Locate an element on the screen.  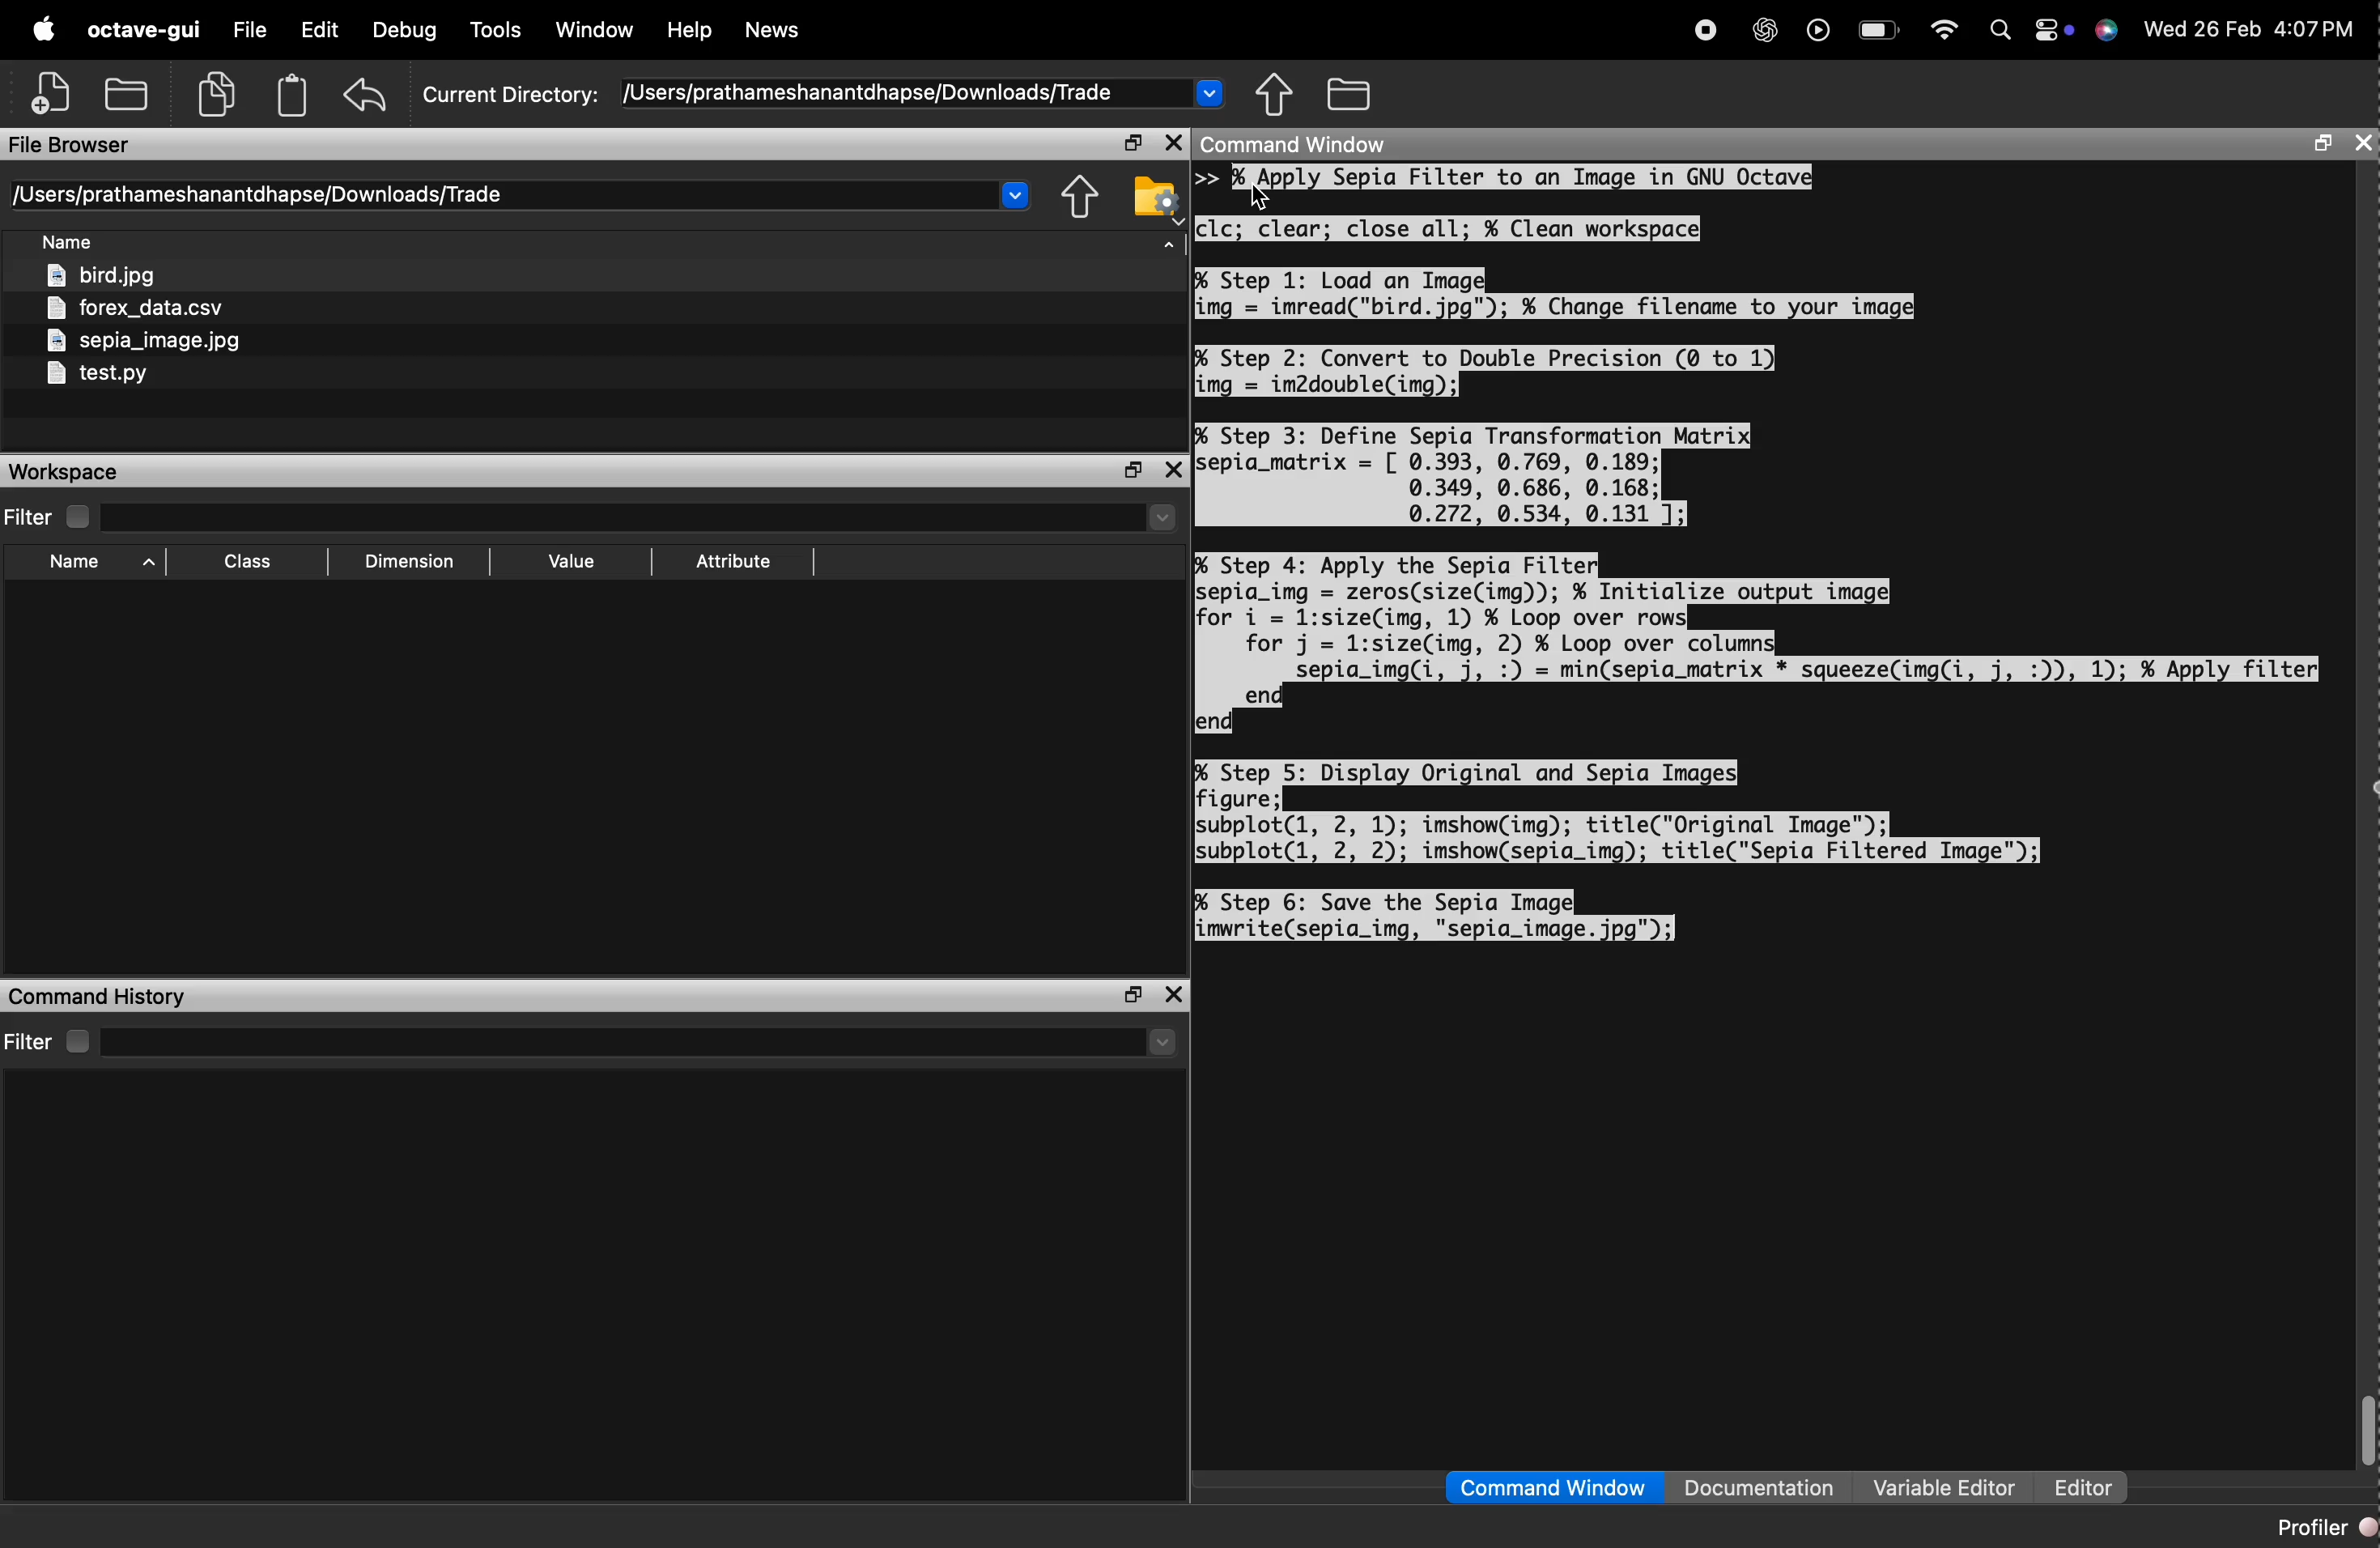
Help is located at coordinates (691, 29).